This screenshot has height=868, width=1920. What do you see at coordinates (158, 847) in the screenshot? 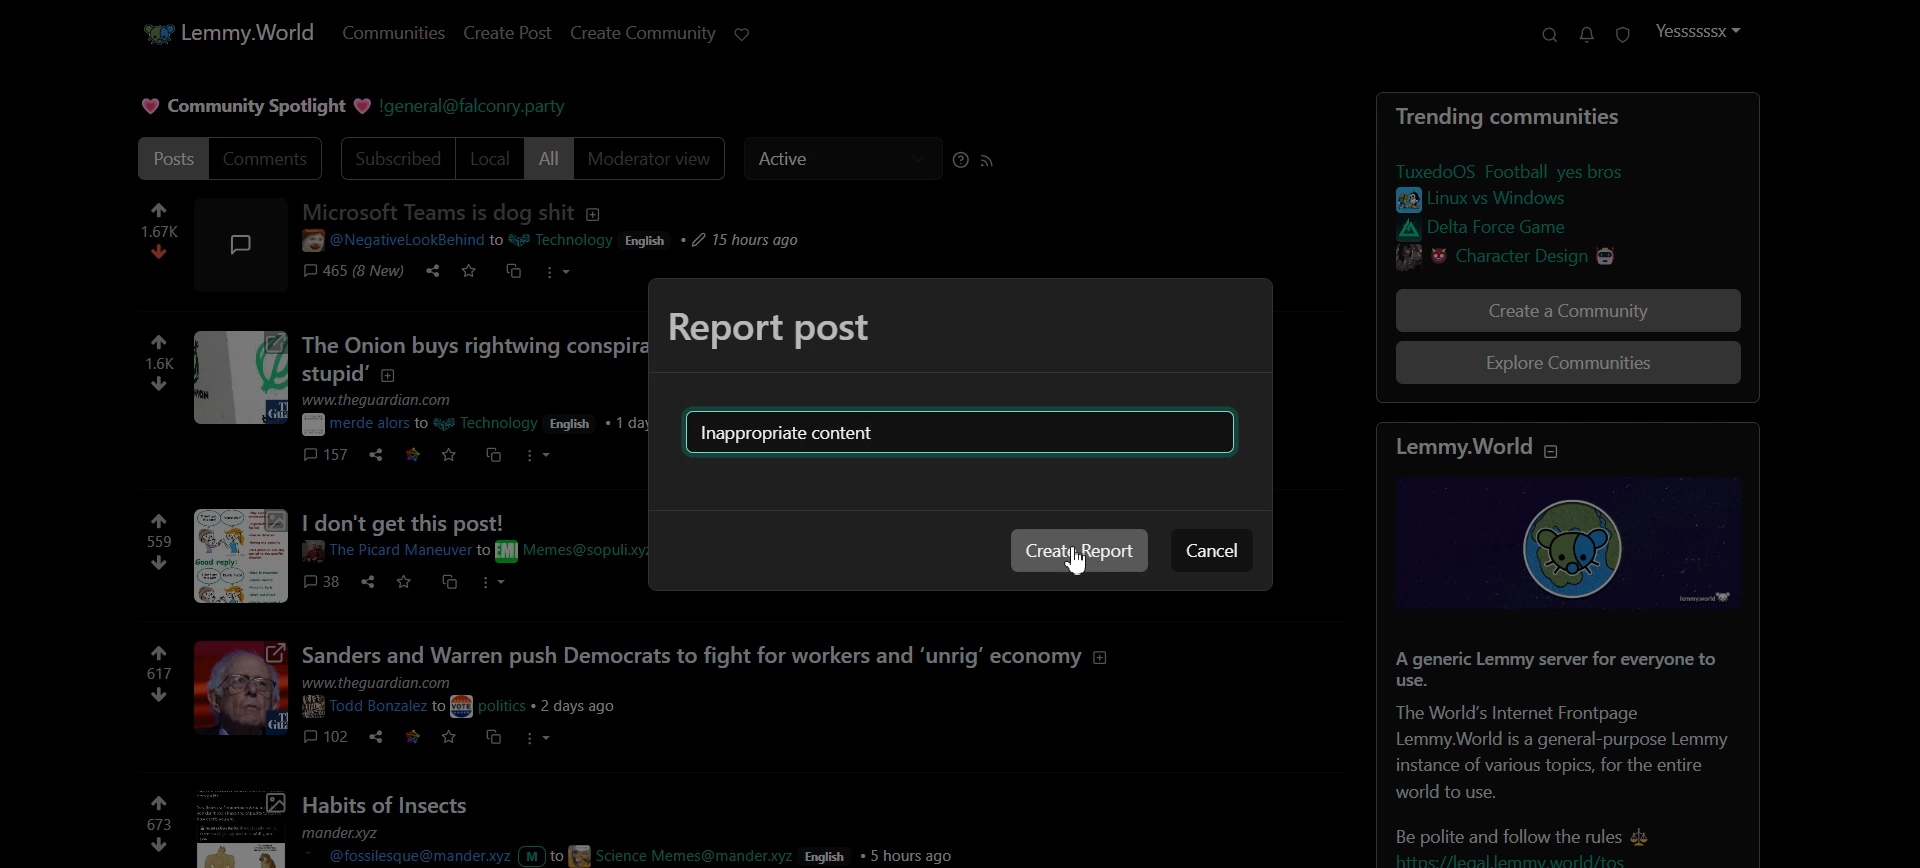
I see `downvote` at bounding box center [158, 847].